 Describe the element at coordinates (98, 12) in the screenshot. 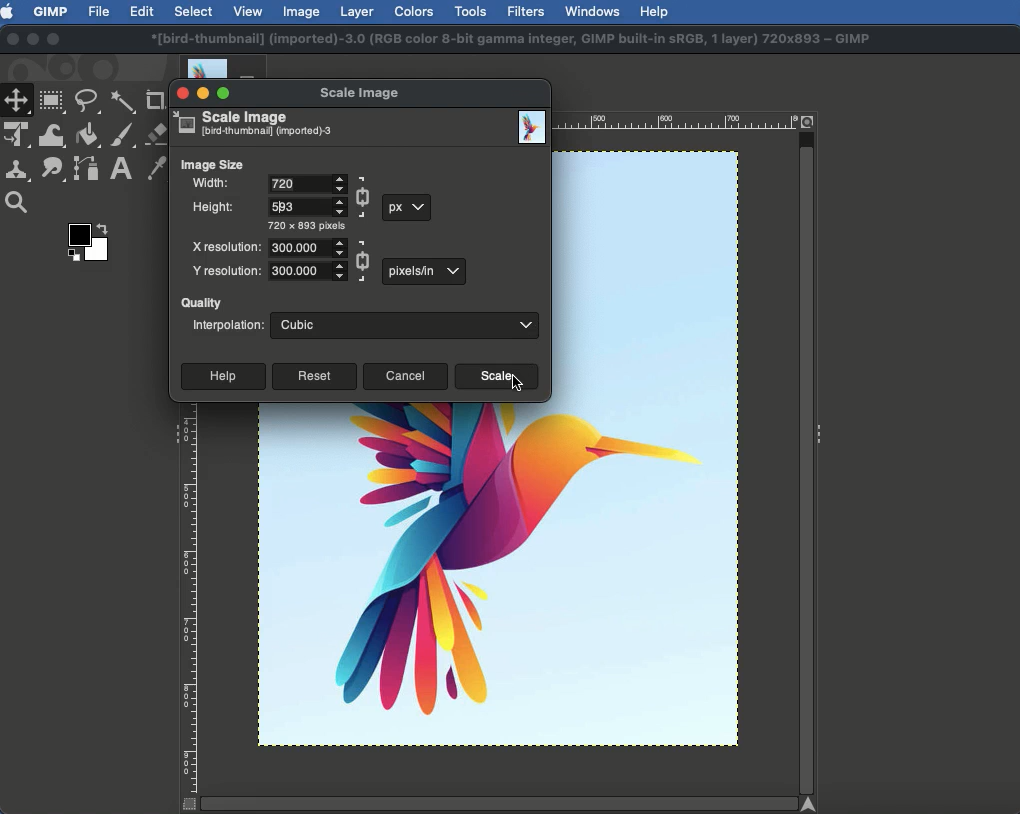

I see `File` at that location.